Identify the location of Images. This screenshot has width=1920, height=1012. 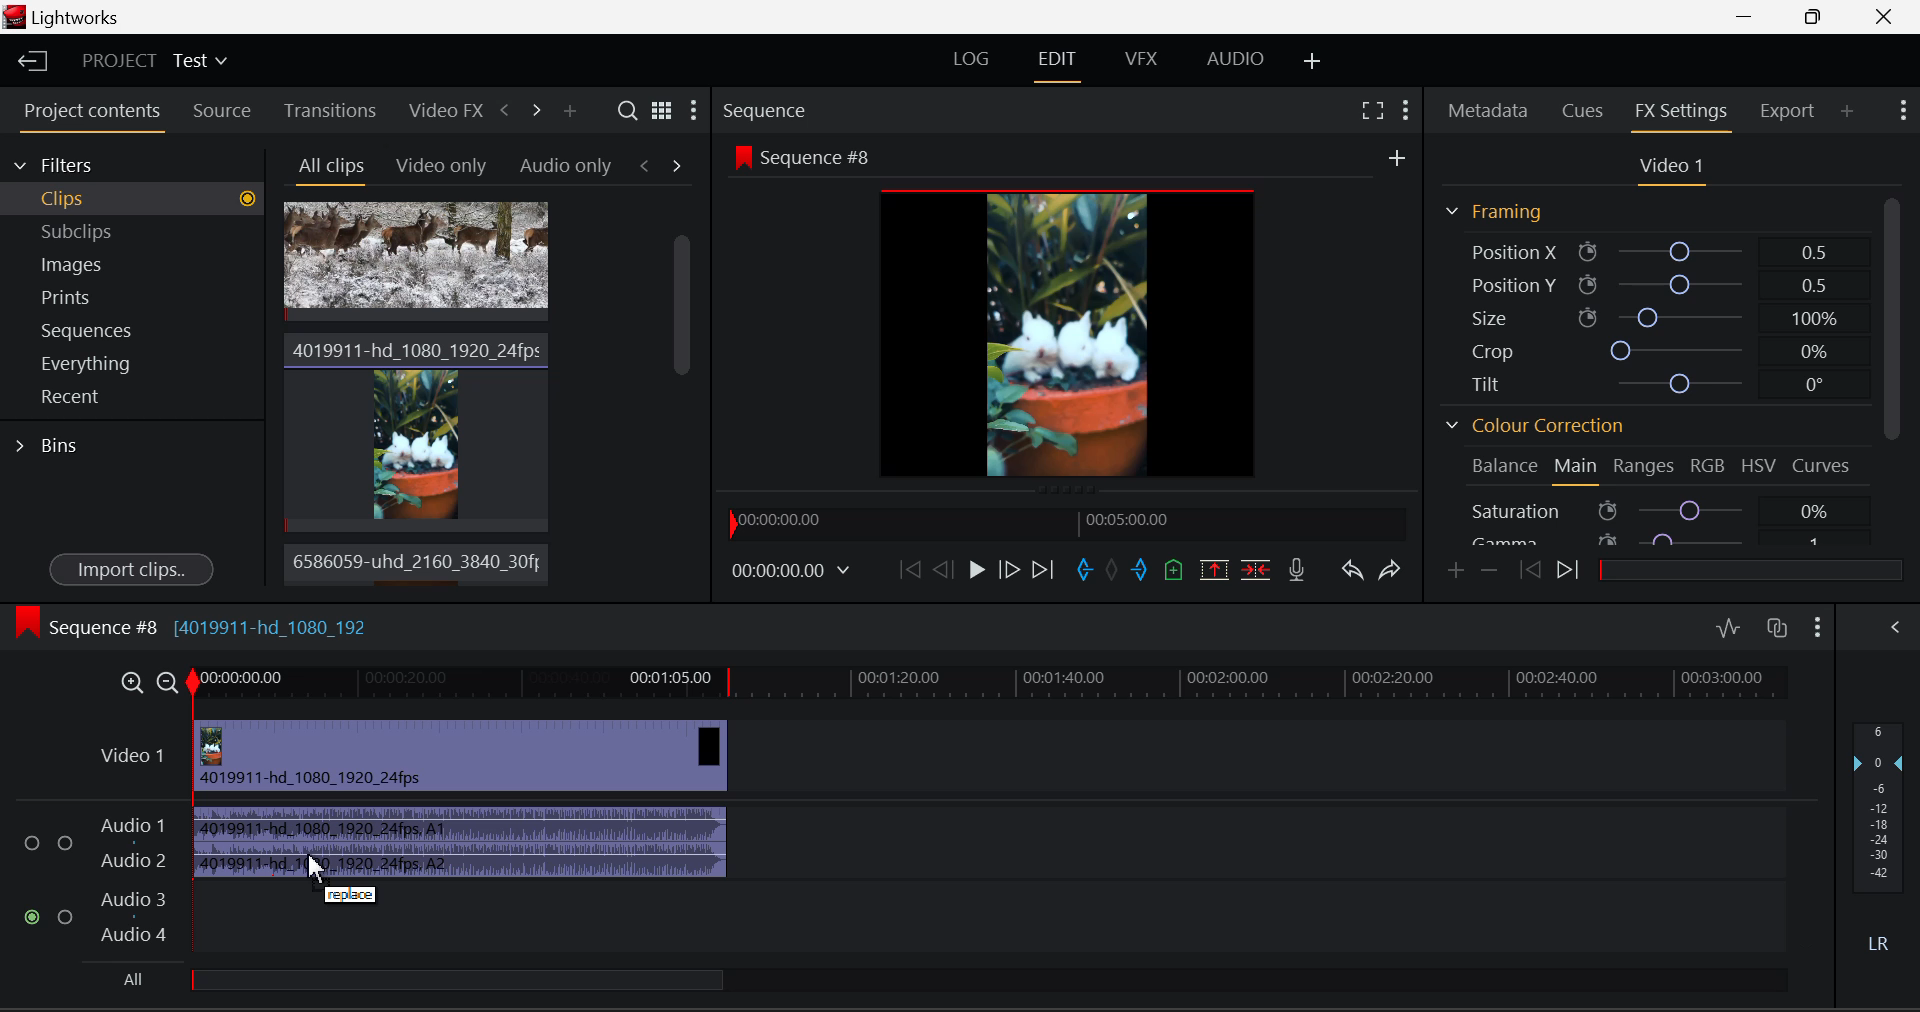
(132, 261).